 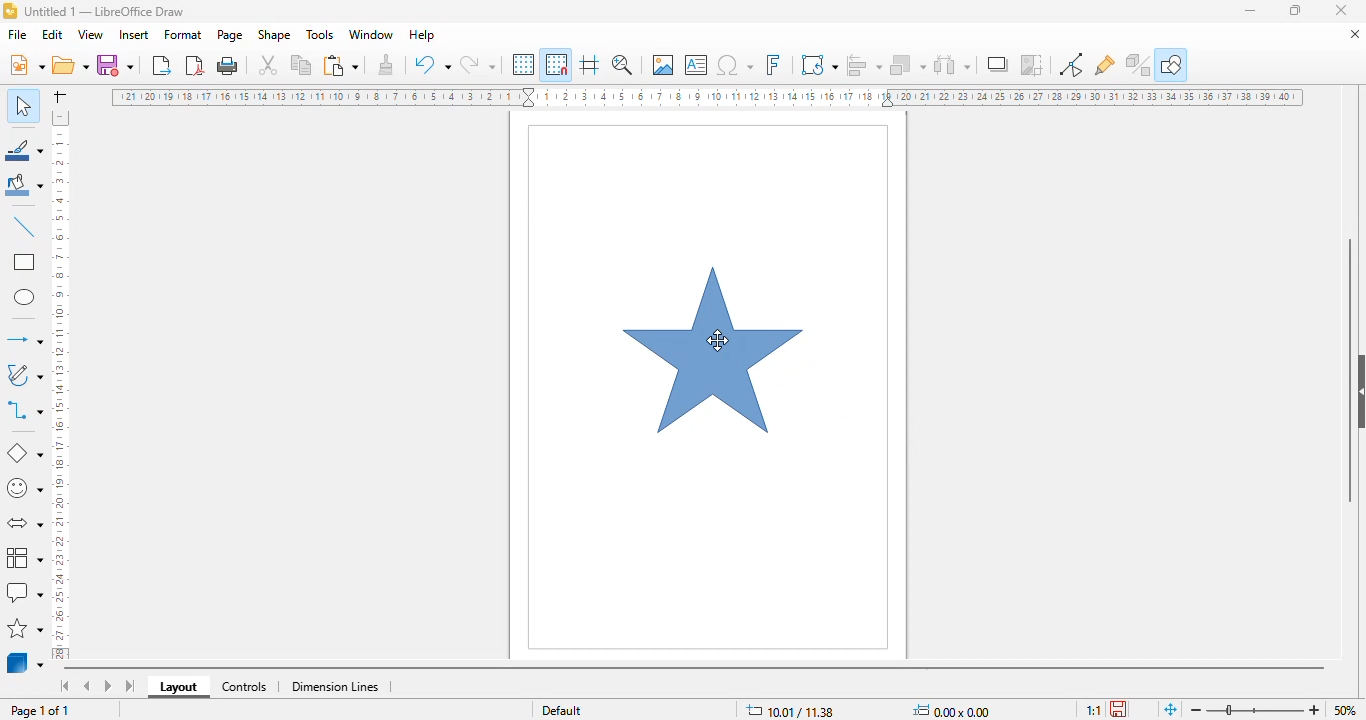 What do you see at coordinates (562, 709) in the screenshot?
I see `default` at bounding box center [562, 709].